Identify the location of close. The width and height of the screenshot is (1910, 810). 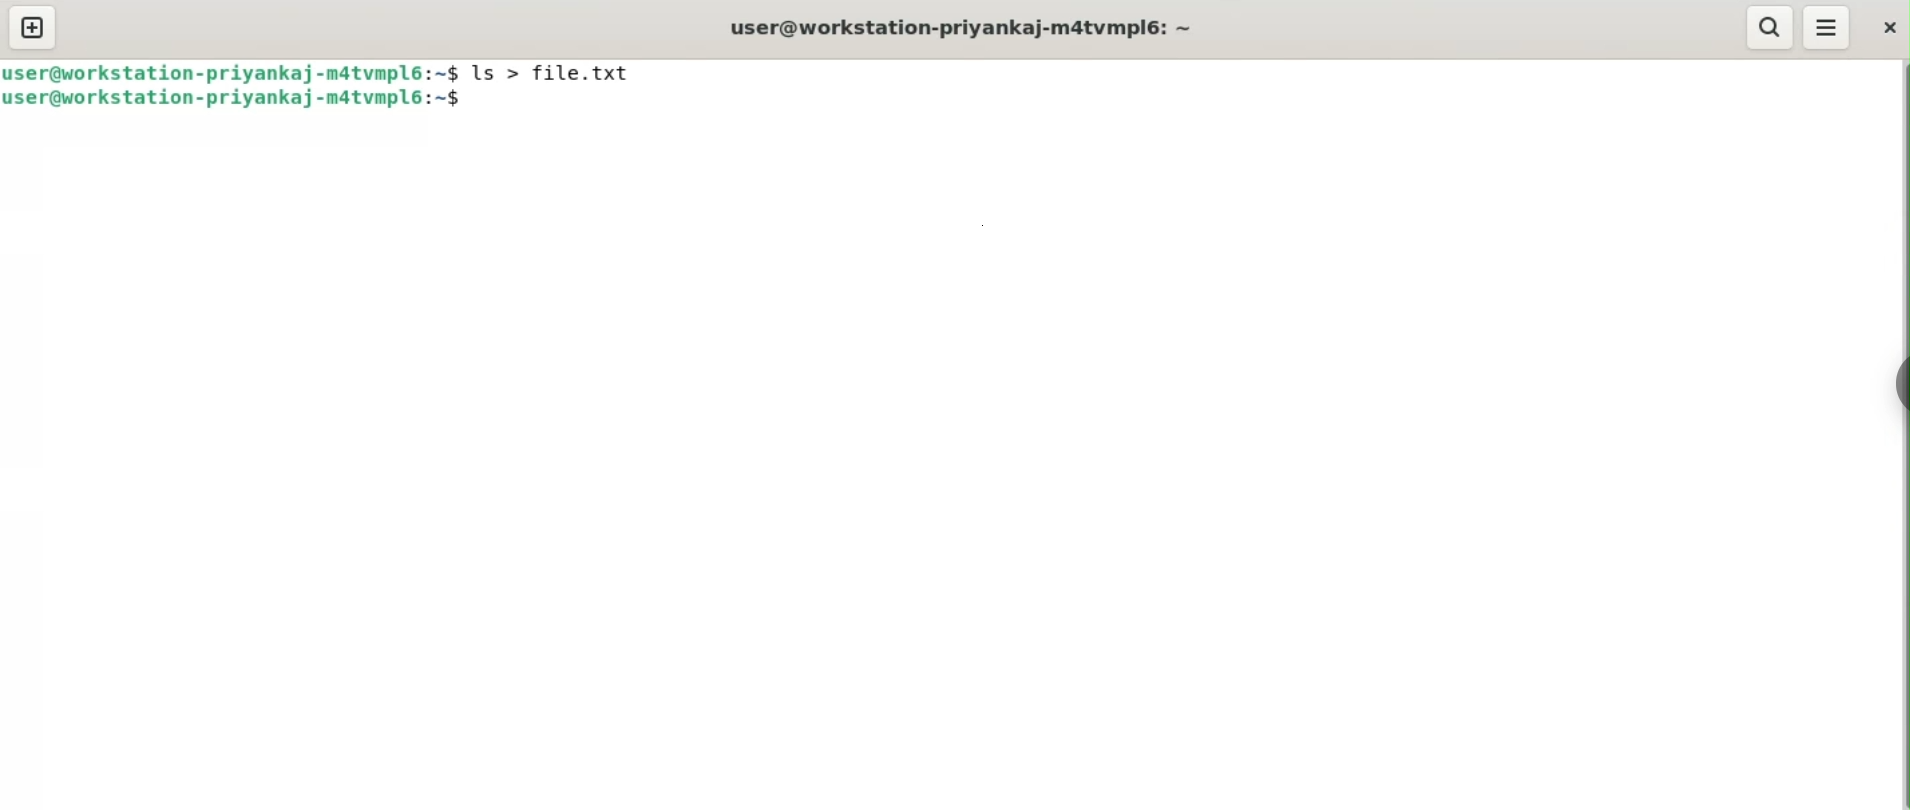
(1889, 25).